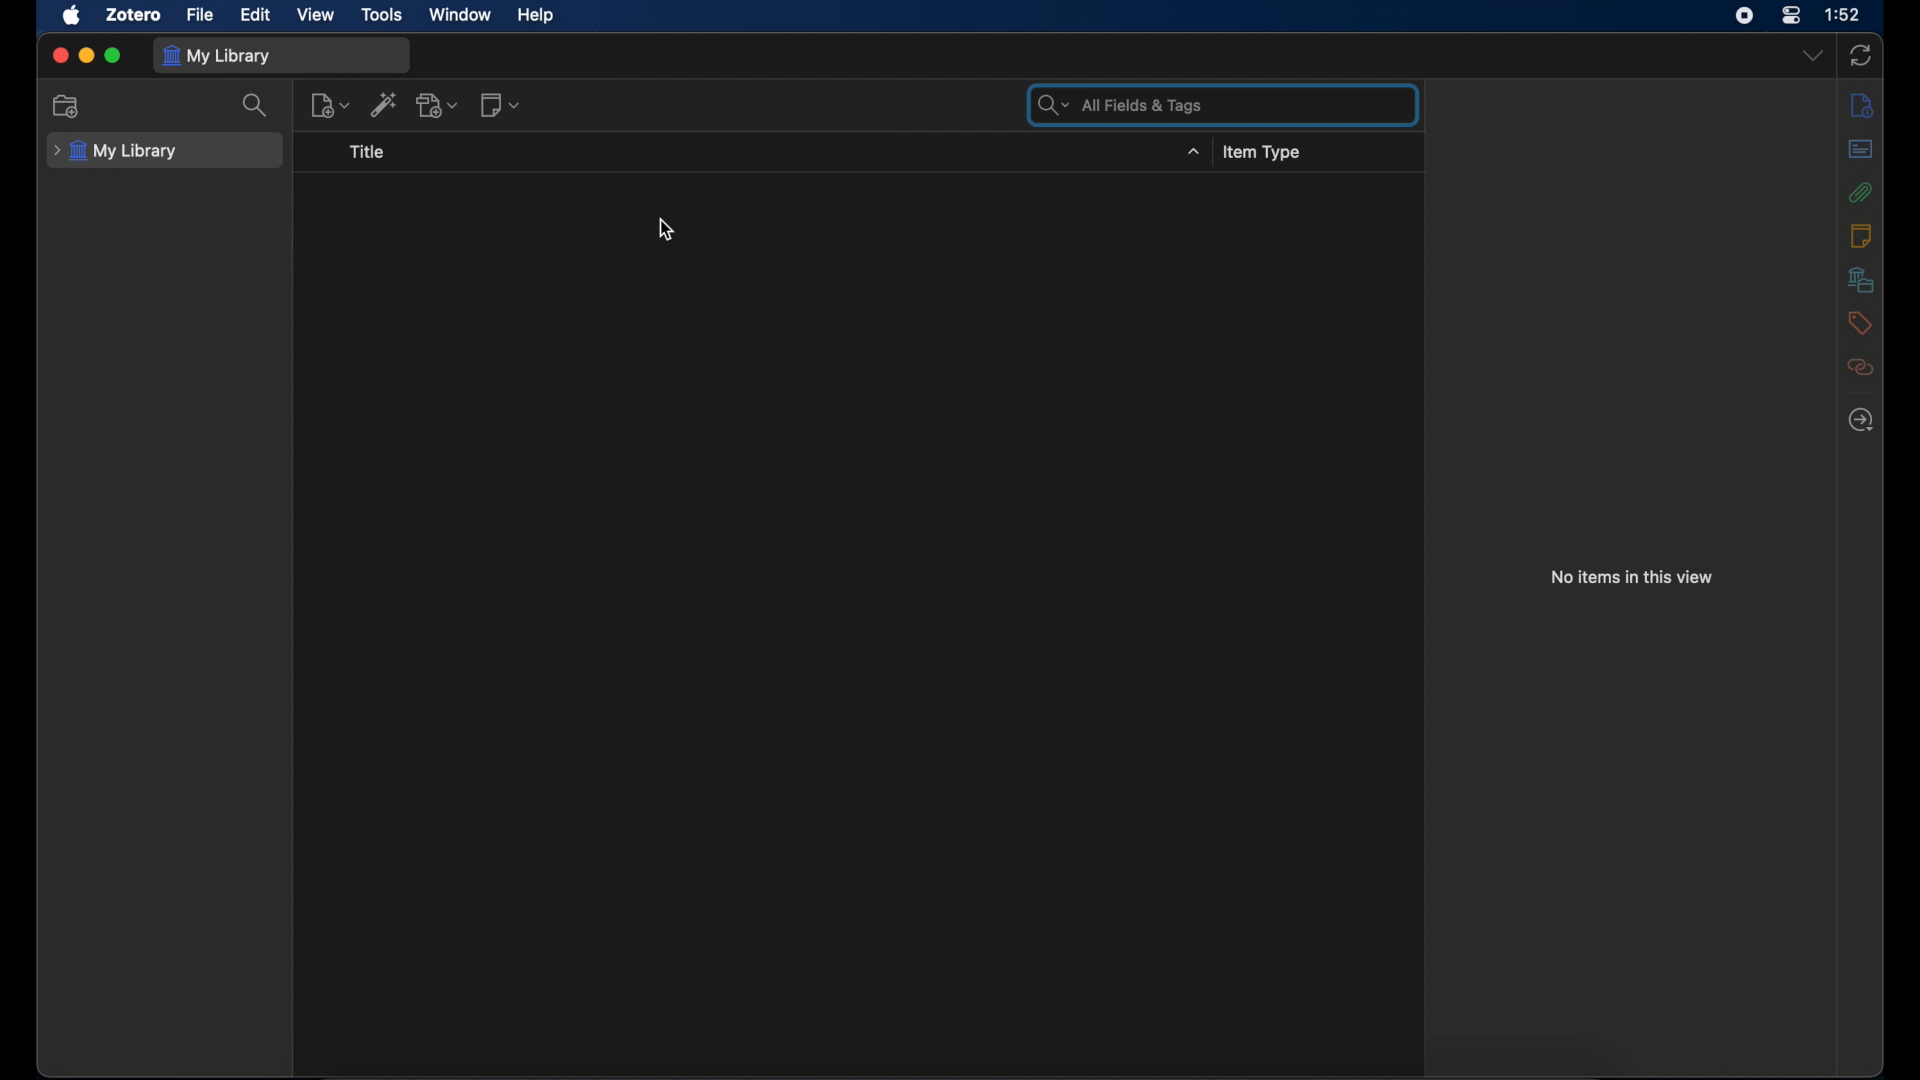 The height and width of the screenshot is (1080, 1920). I want to click on window, so click(462, 16).